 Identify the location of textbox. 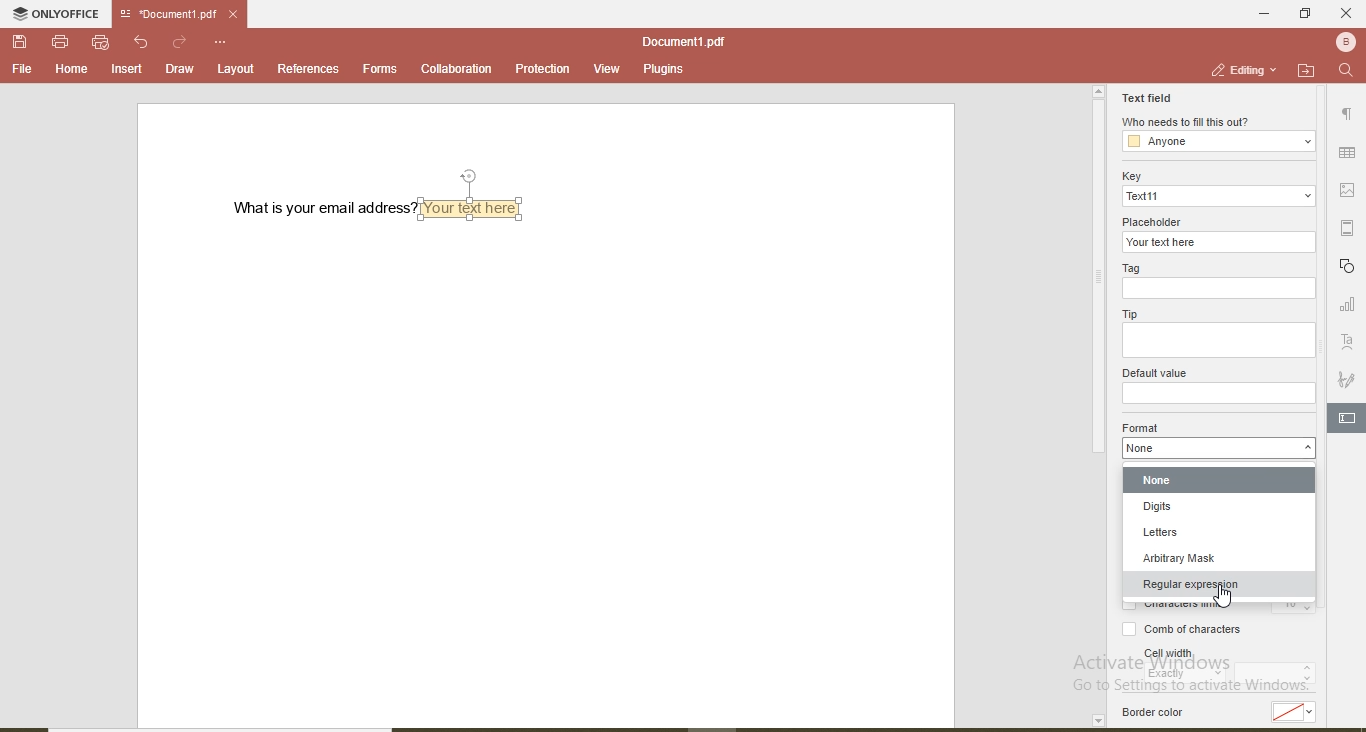
(476, 207).